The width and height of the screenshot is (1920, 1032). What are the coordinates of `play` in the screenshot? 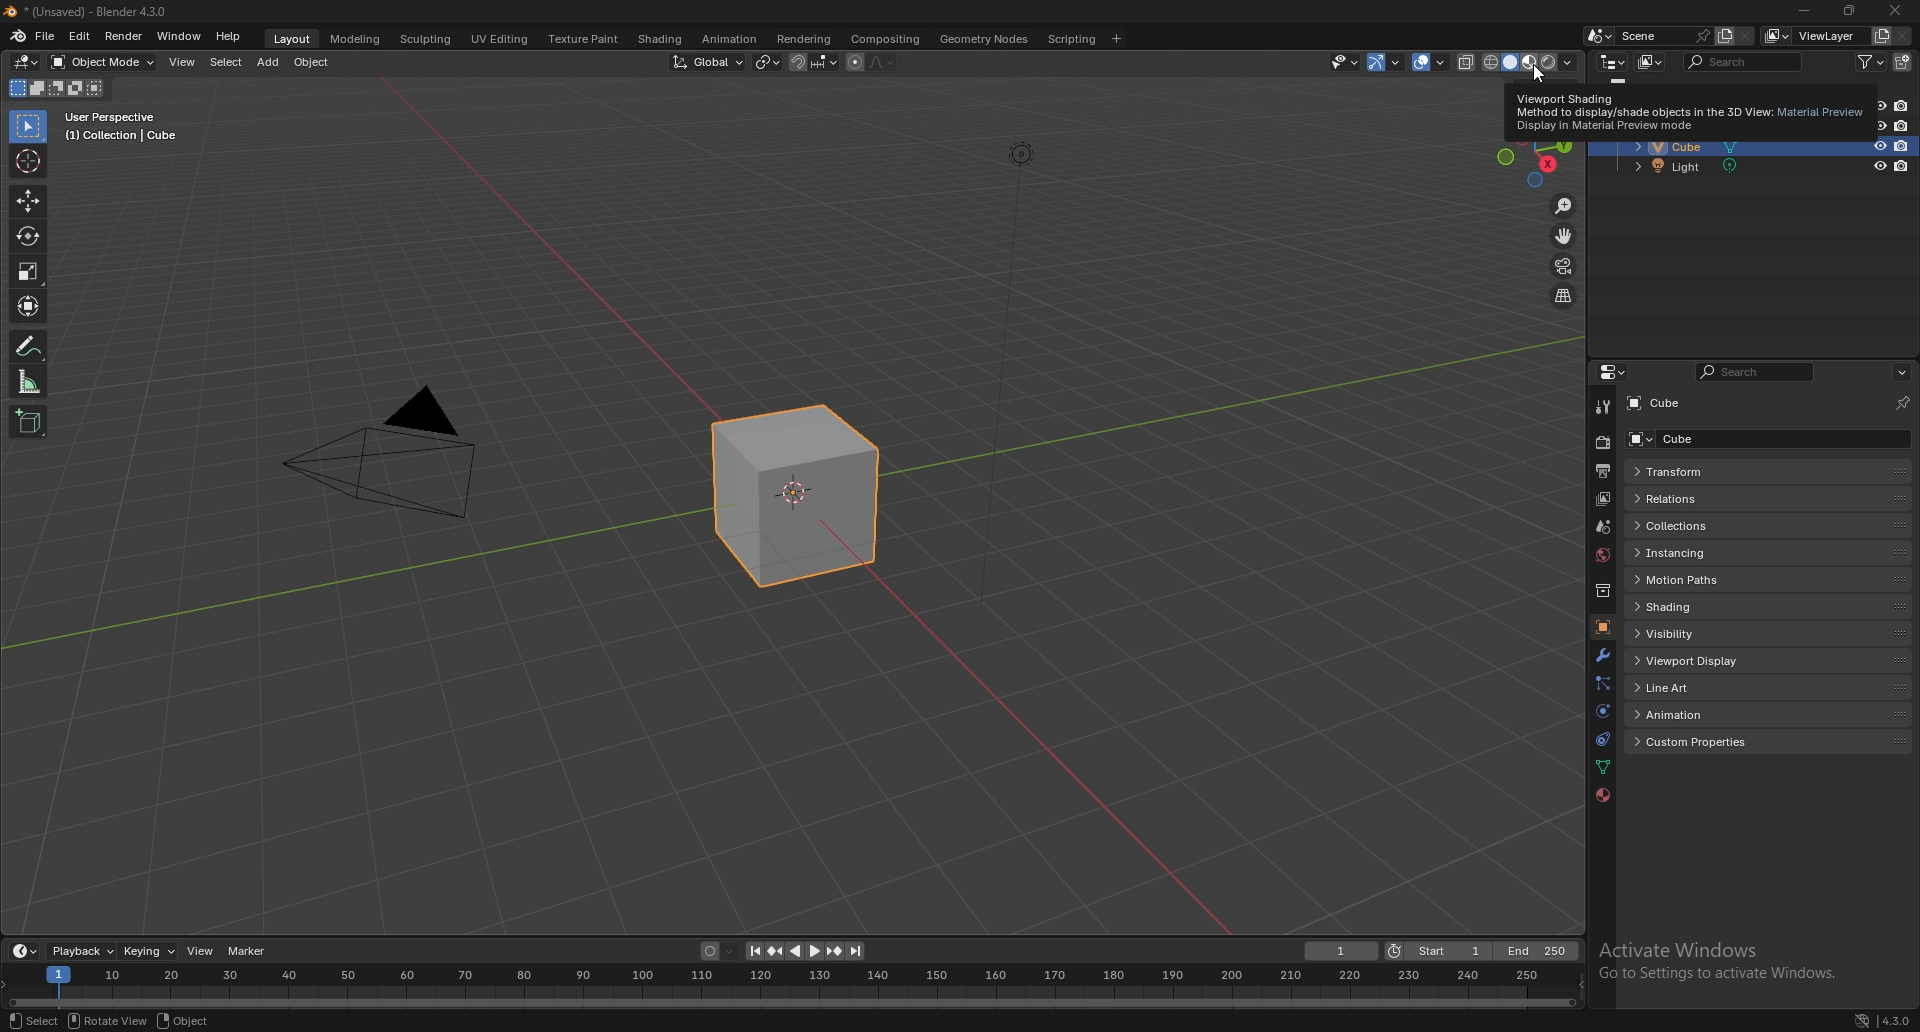 It's located at (803, 952).